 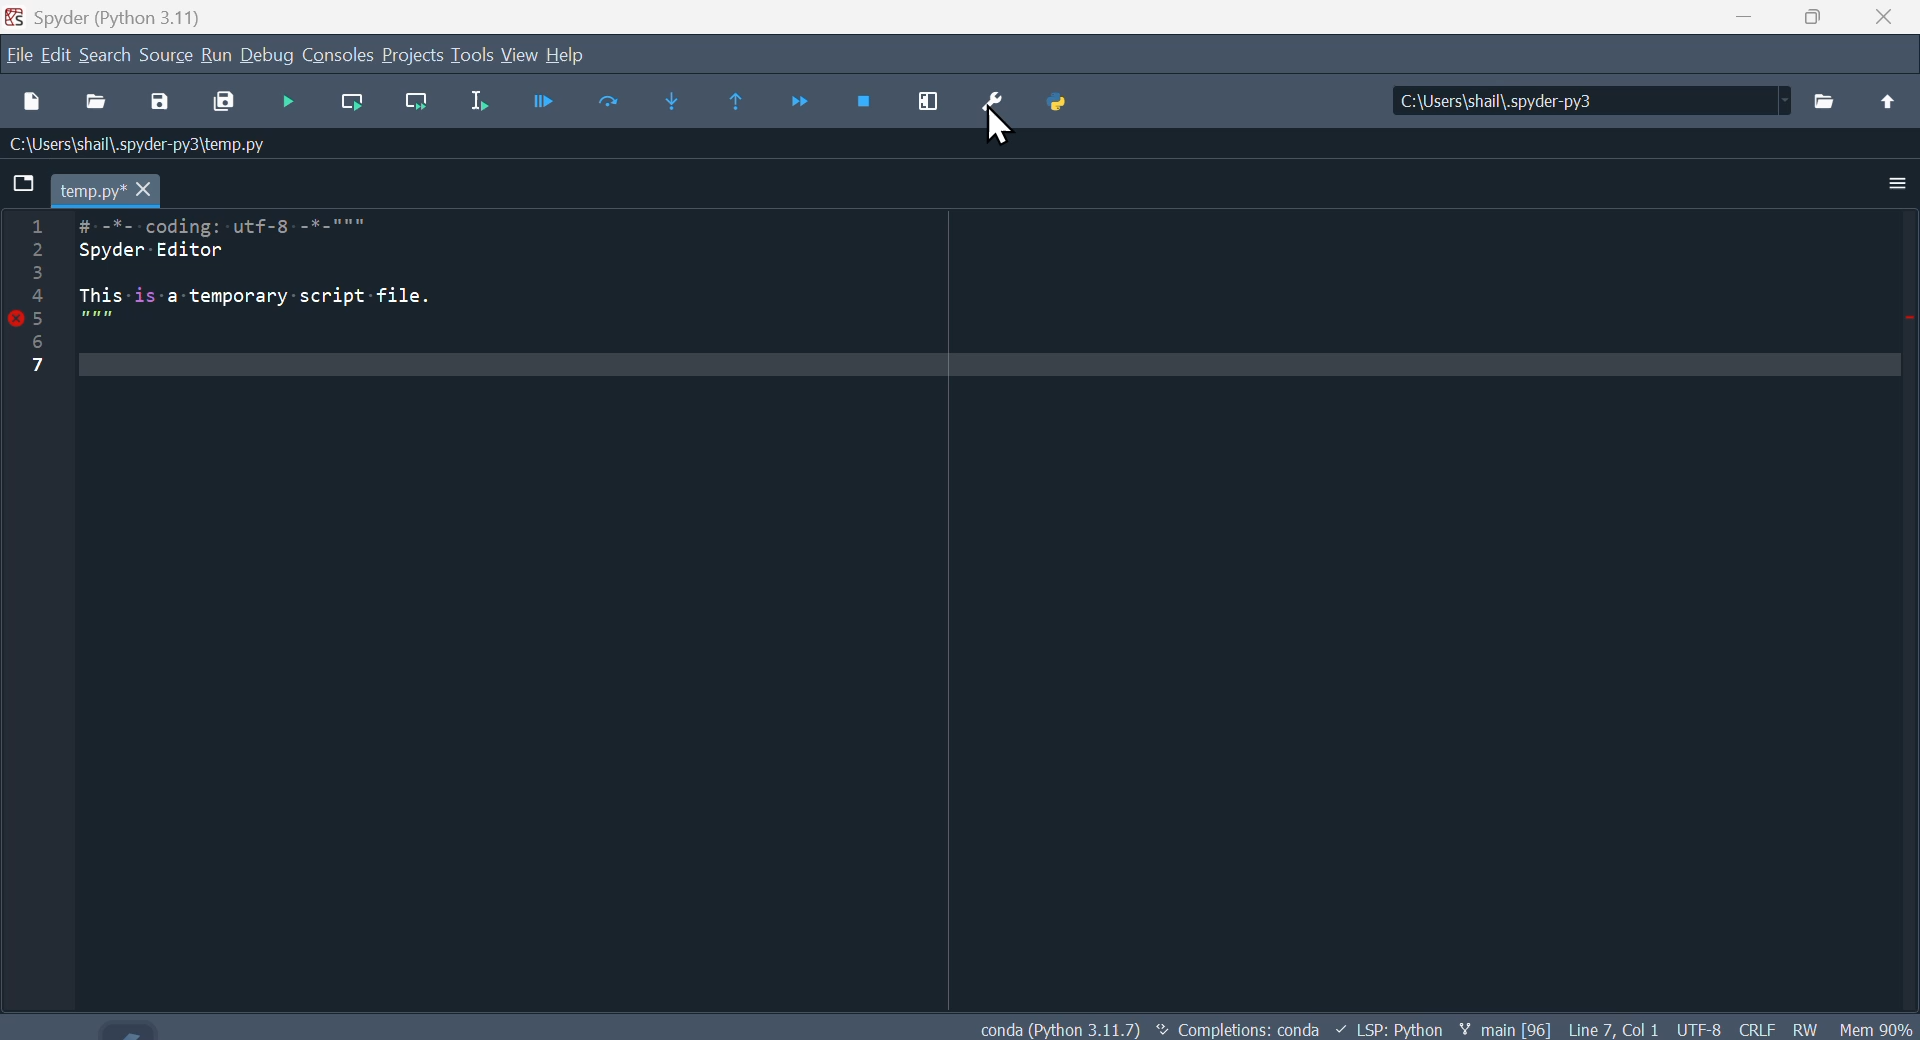 I want to click on More options, so click(x=1890, y=180).